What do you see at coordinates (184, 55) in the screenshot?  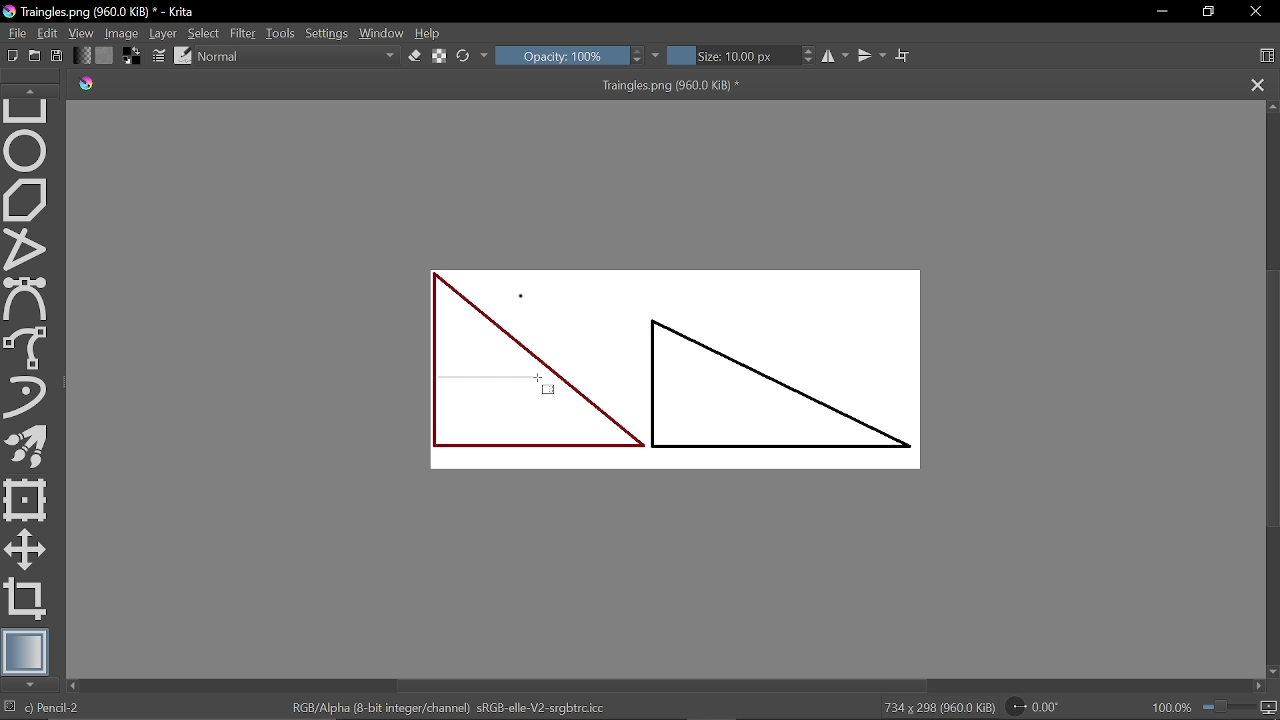 I see `edit brush preset` at bounding box center [184, 55].